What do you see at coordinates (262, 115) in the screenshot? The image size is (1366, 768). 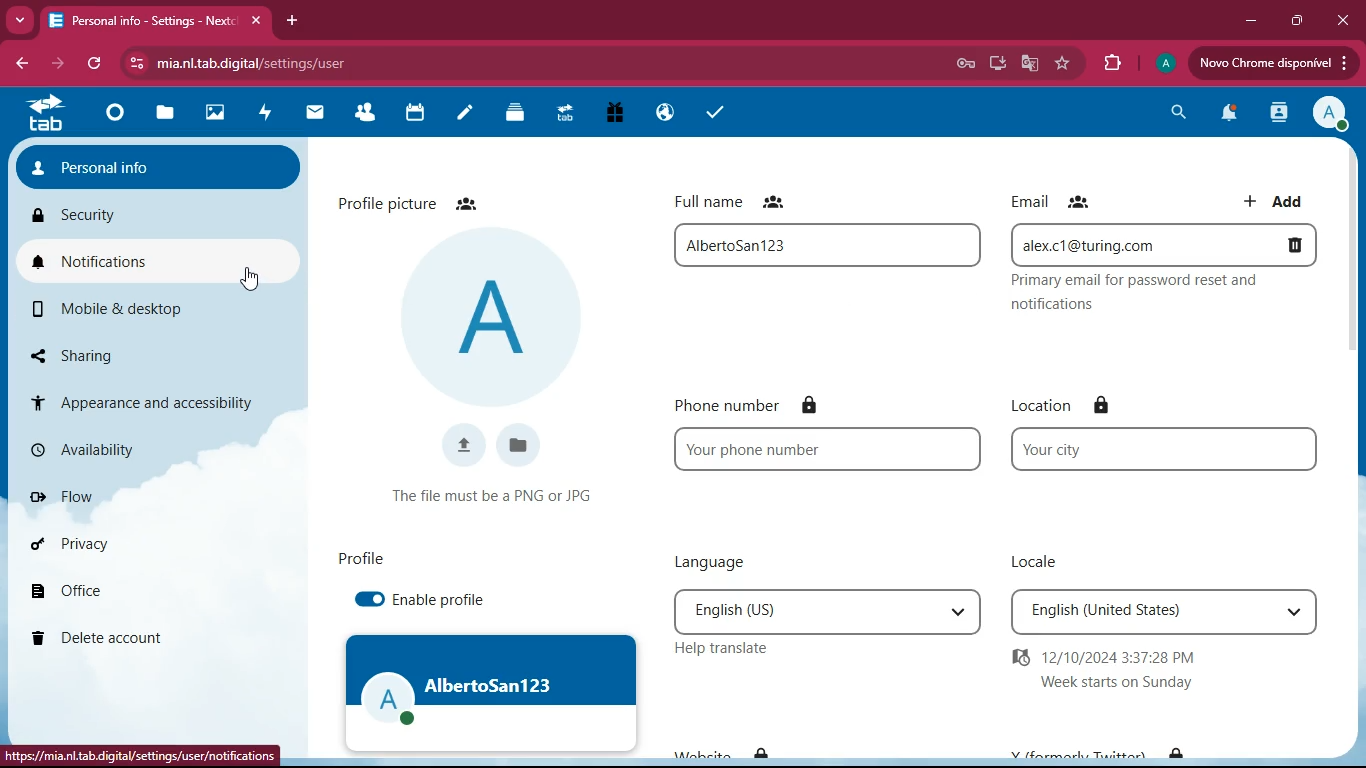 I see `activity` at bounding box center [262, 115].